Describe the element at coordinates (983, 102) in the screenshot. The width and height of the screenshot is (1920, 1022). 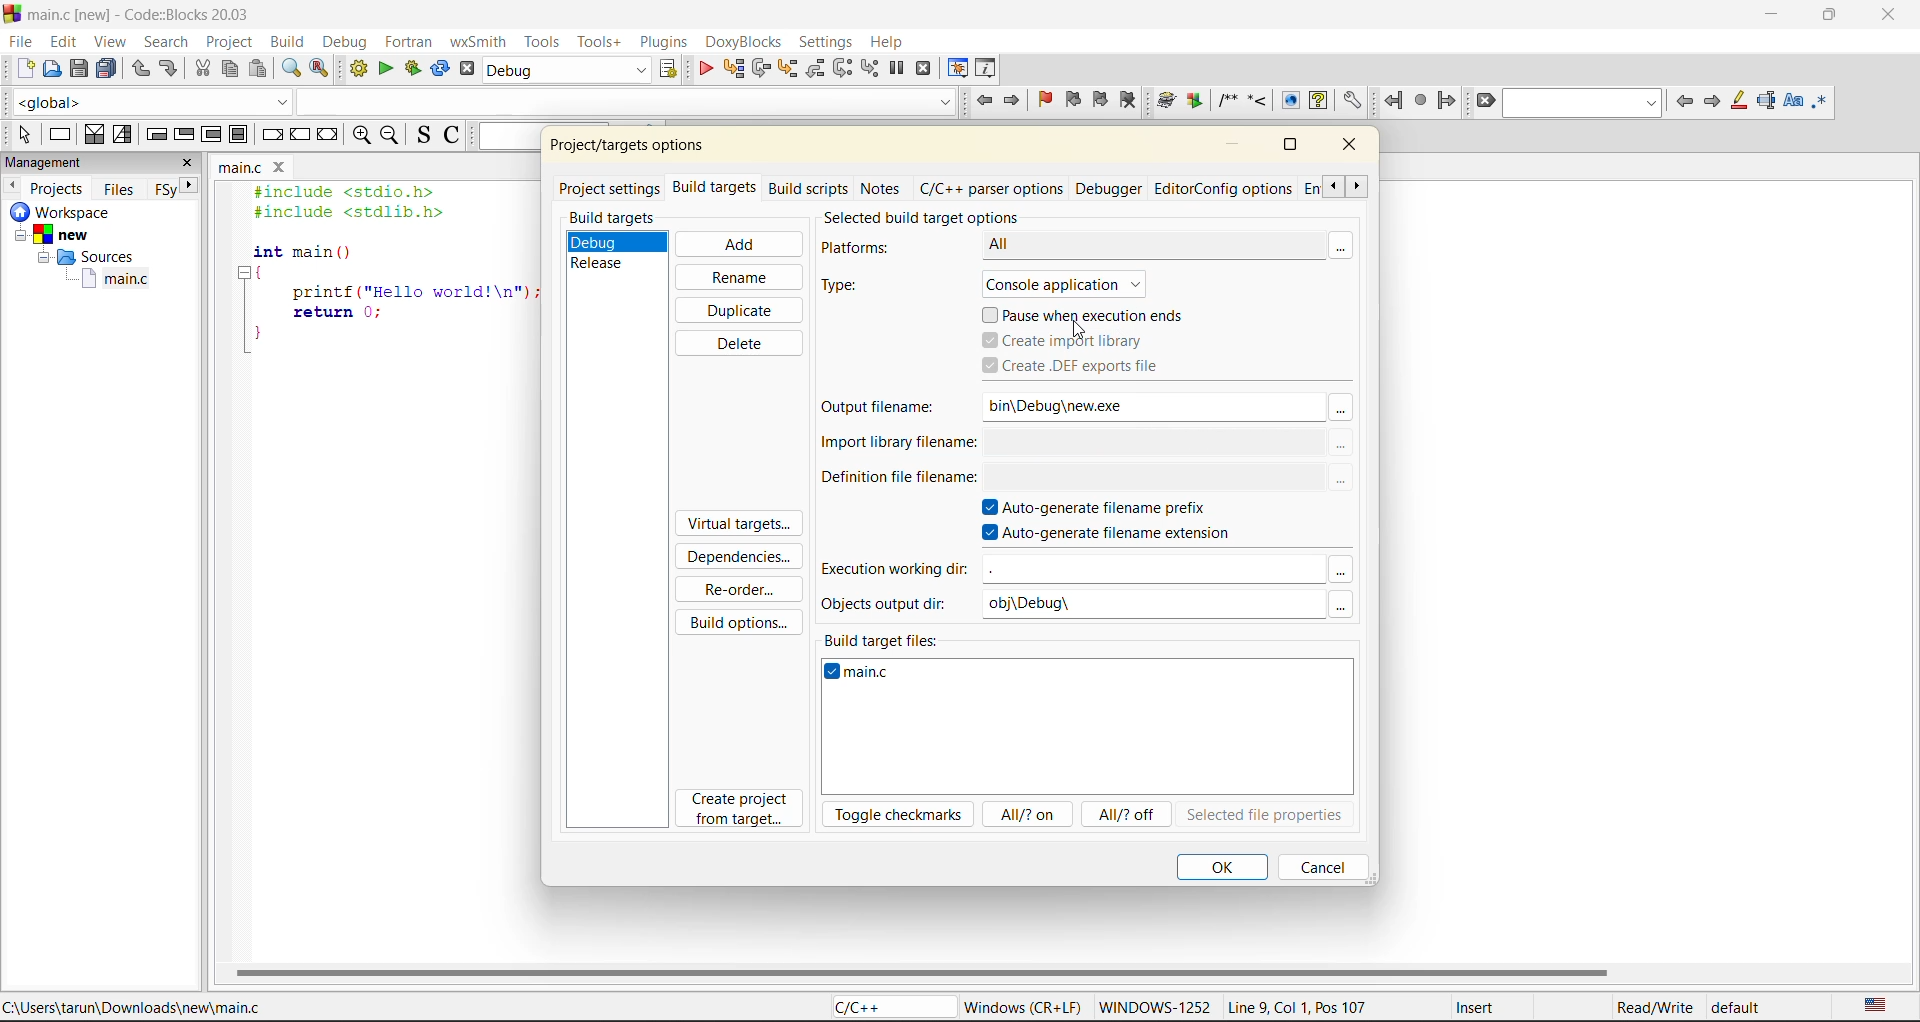
I see `jump back` at that location.